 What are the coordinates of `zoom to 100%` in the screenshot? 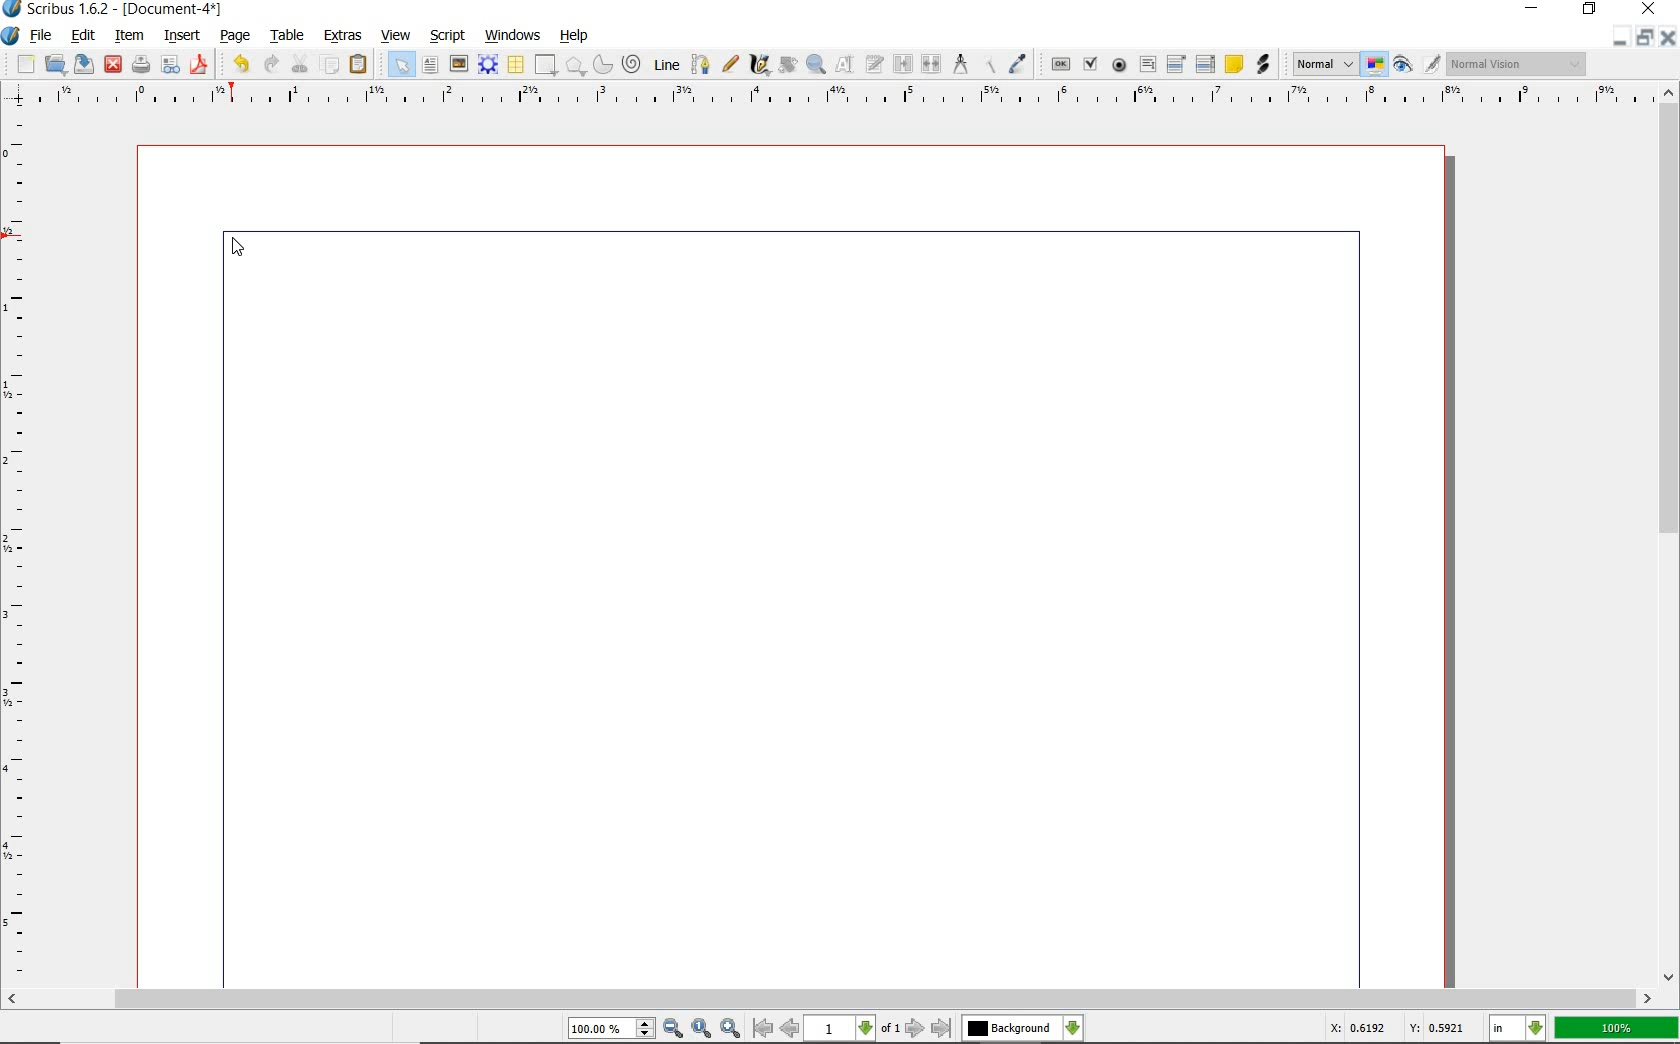 It's located at (703, 1028).